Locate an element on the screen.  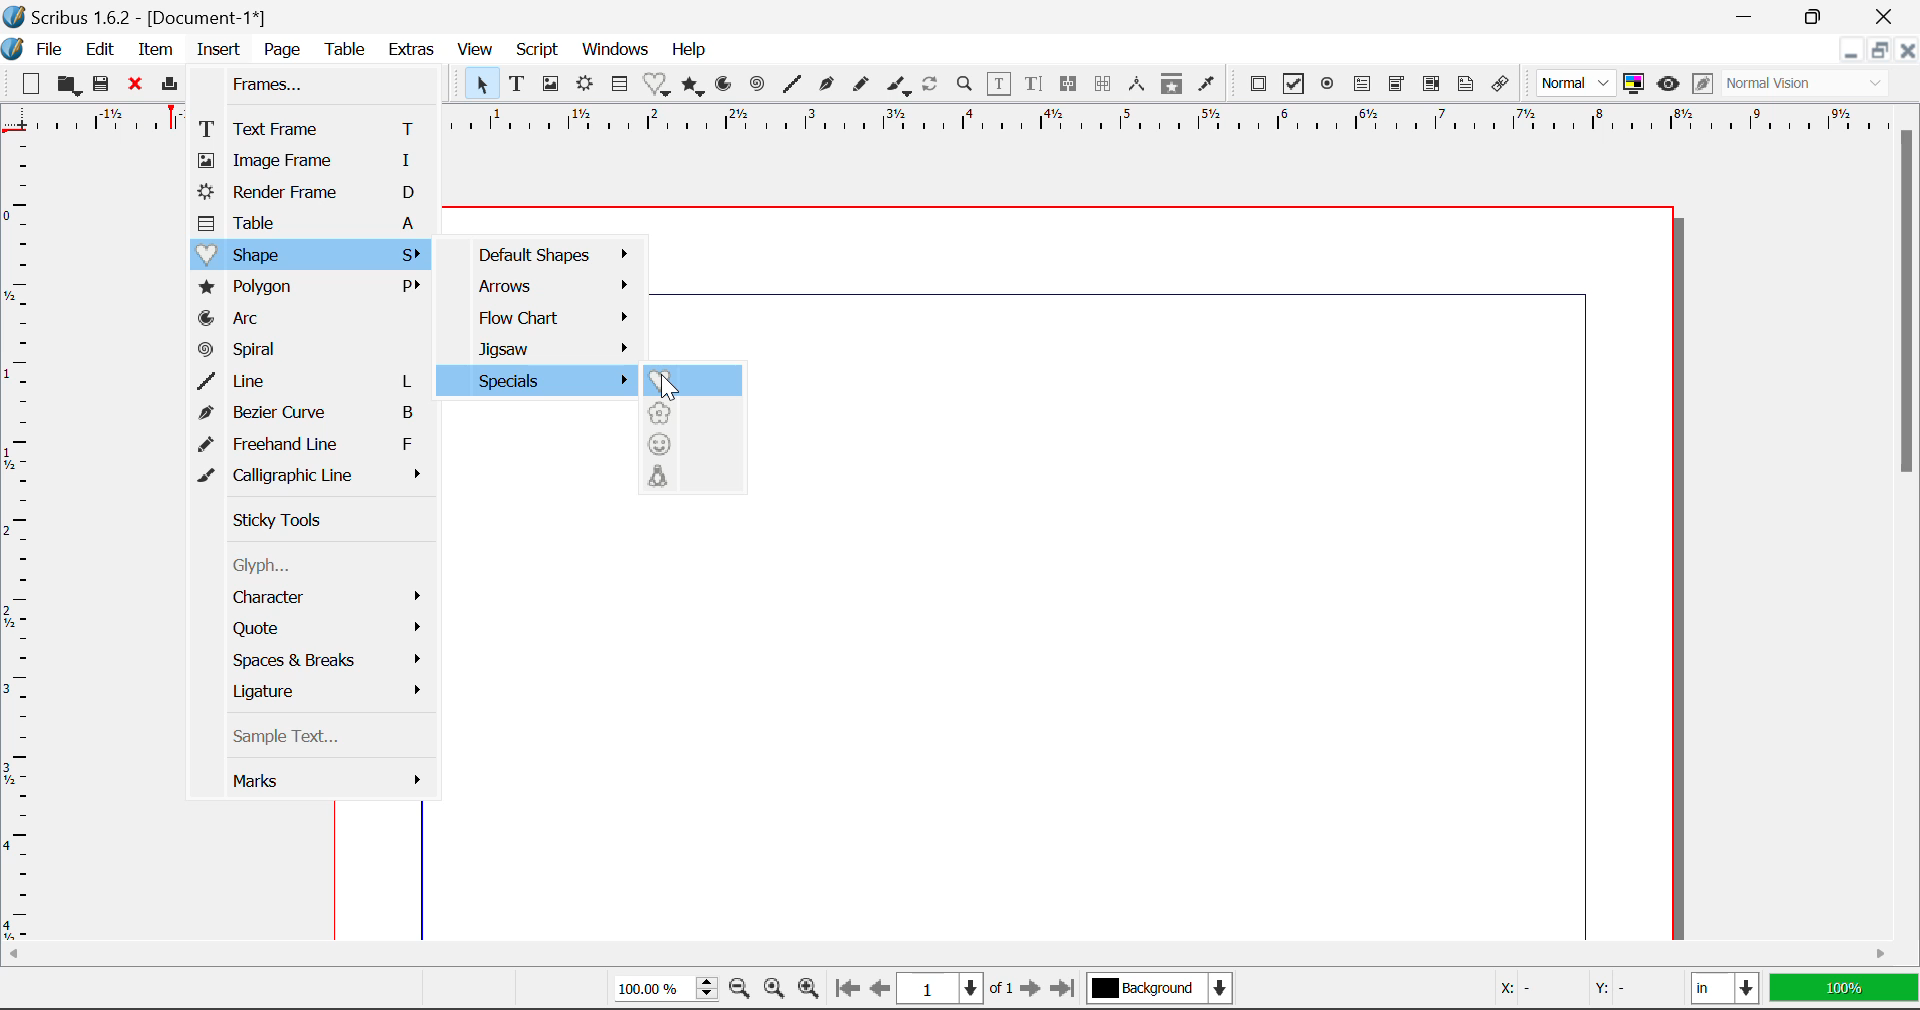
File is located at coordinates (50, 50).